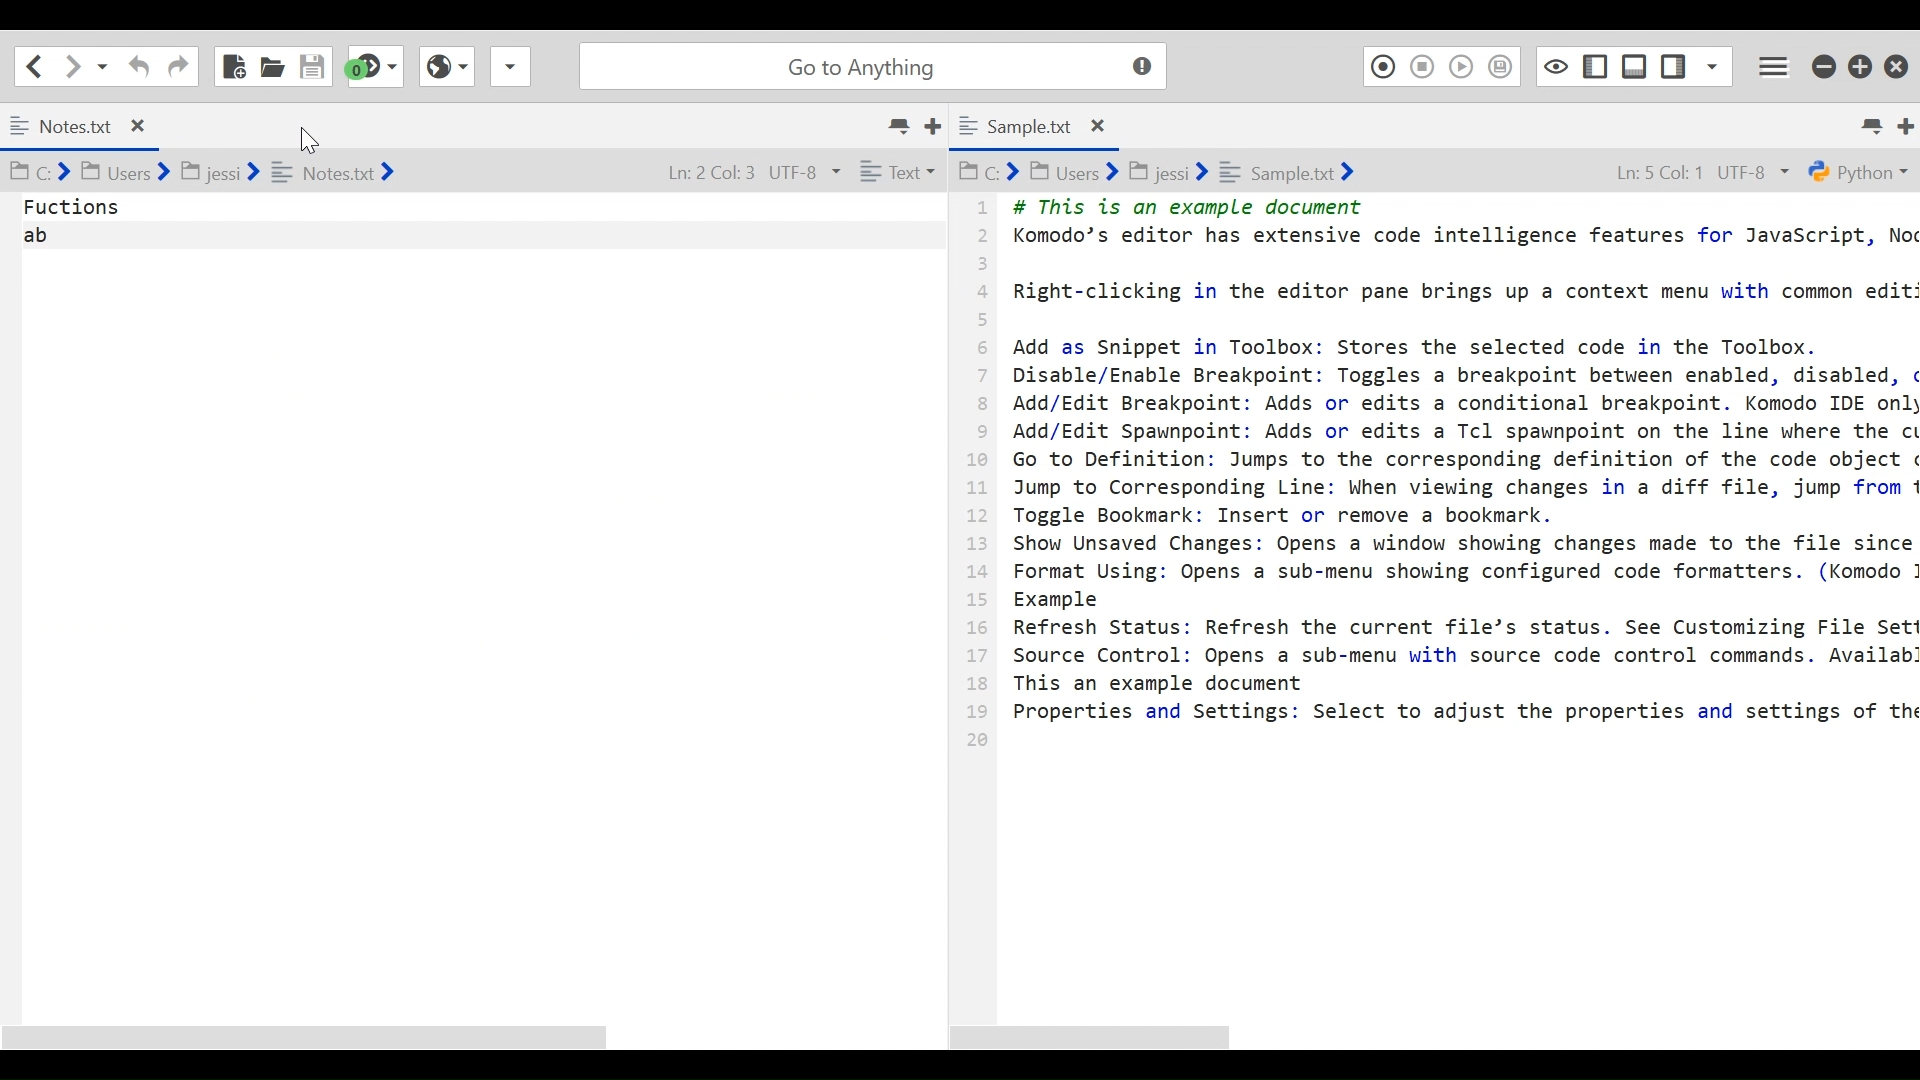 This screenshot has height=1080, width=1920. I want to click on Undo, so click(140, 65).